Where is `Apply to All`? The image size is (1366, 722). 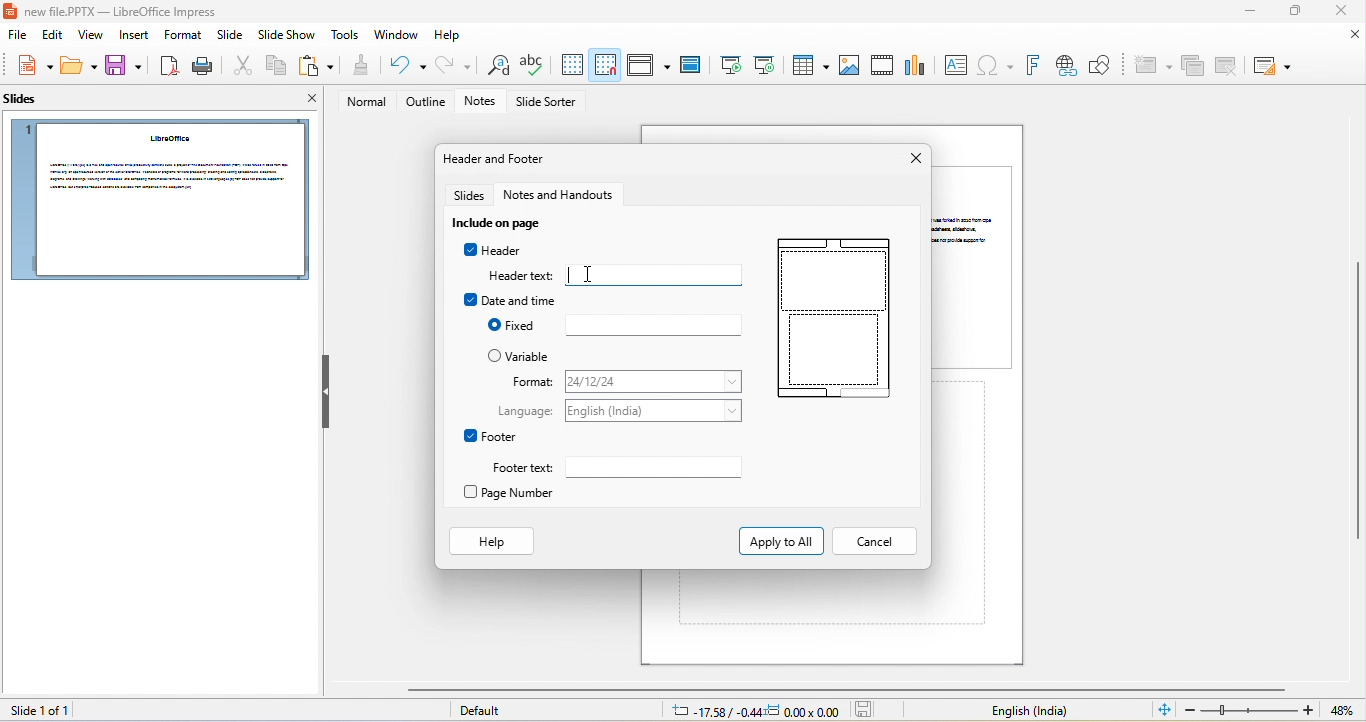 Apply to All is located at coordinates (779, 540).